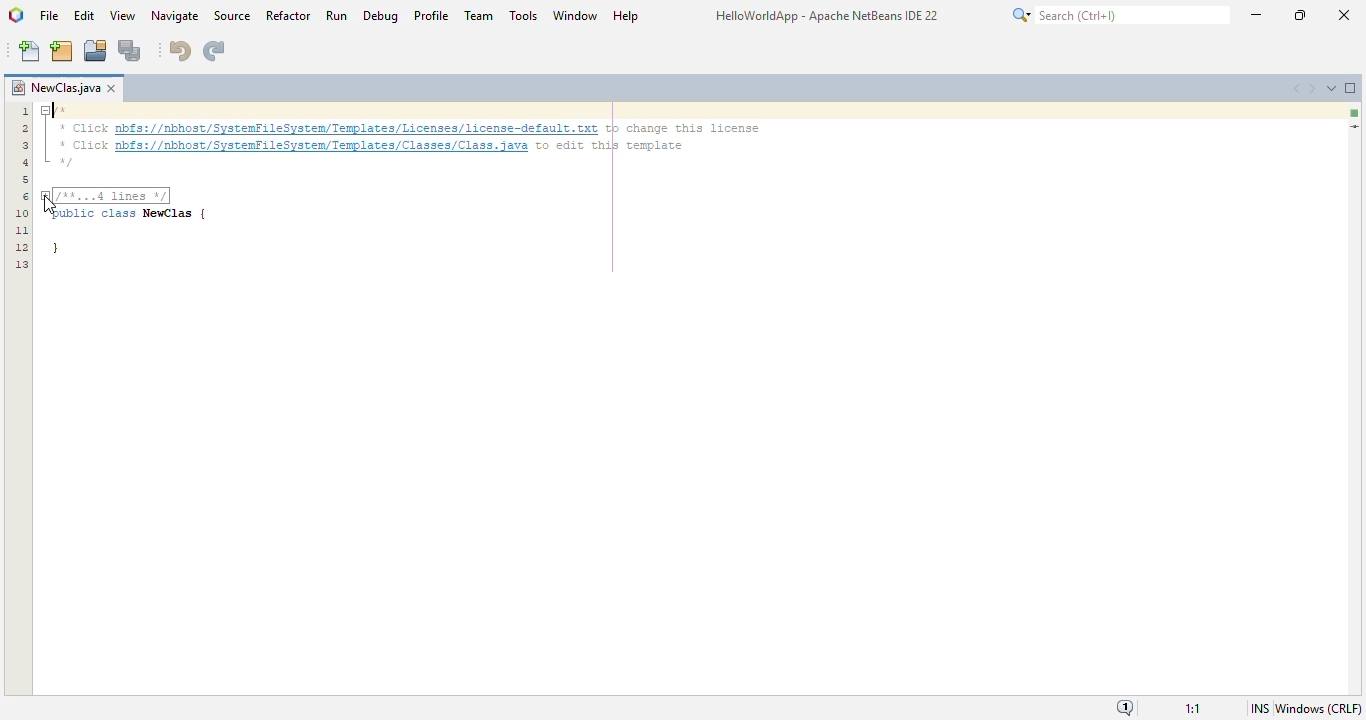 This screenshot has width=1366, height=720. What do you see at coordinates (233, 16) in the screenshot?
I see `source` at bounding box center [233, 16].